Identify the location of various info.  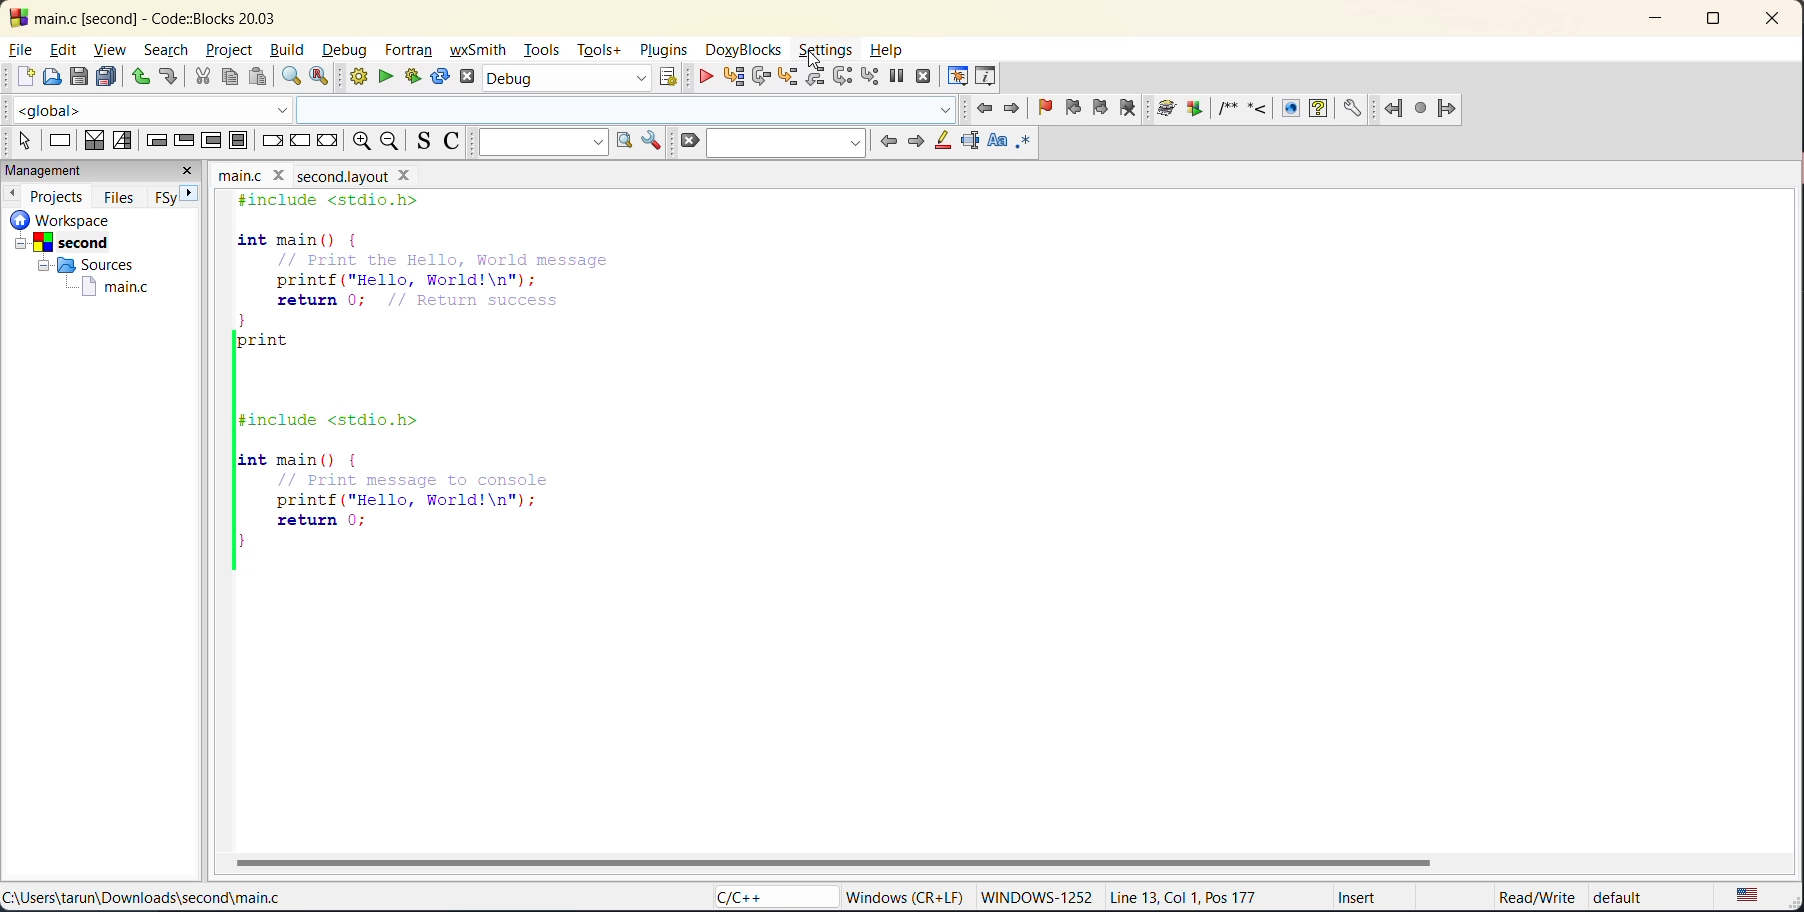
(986, 74).